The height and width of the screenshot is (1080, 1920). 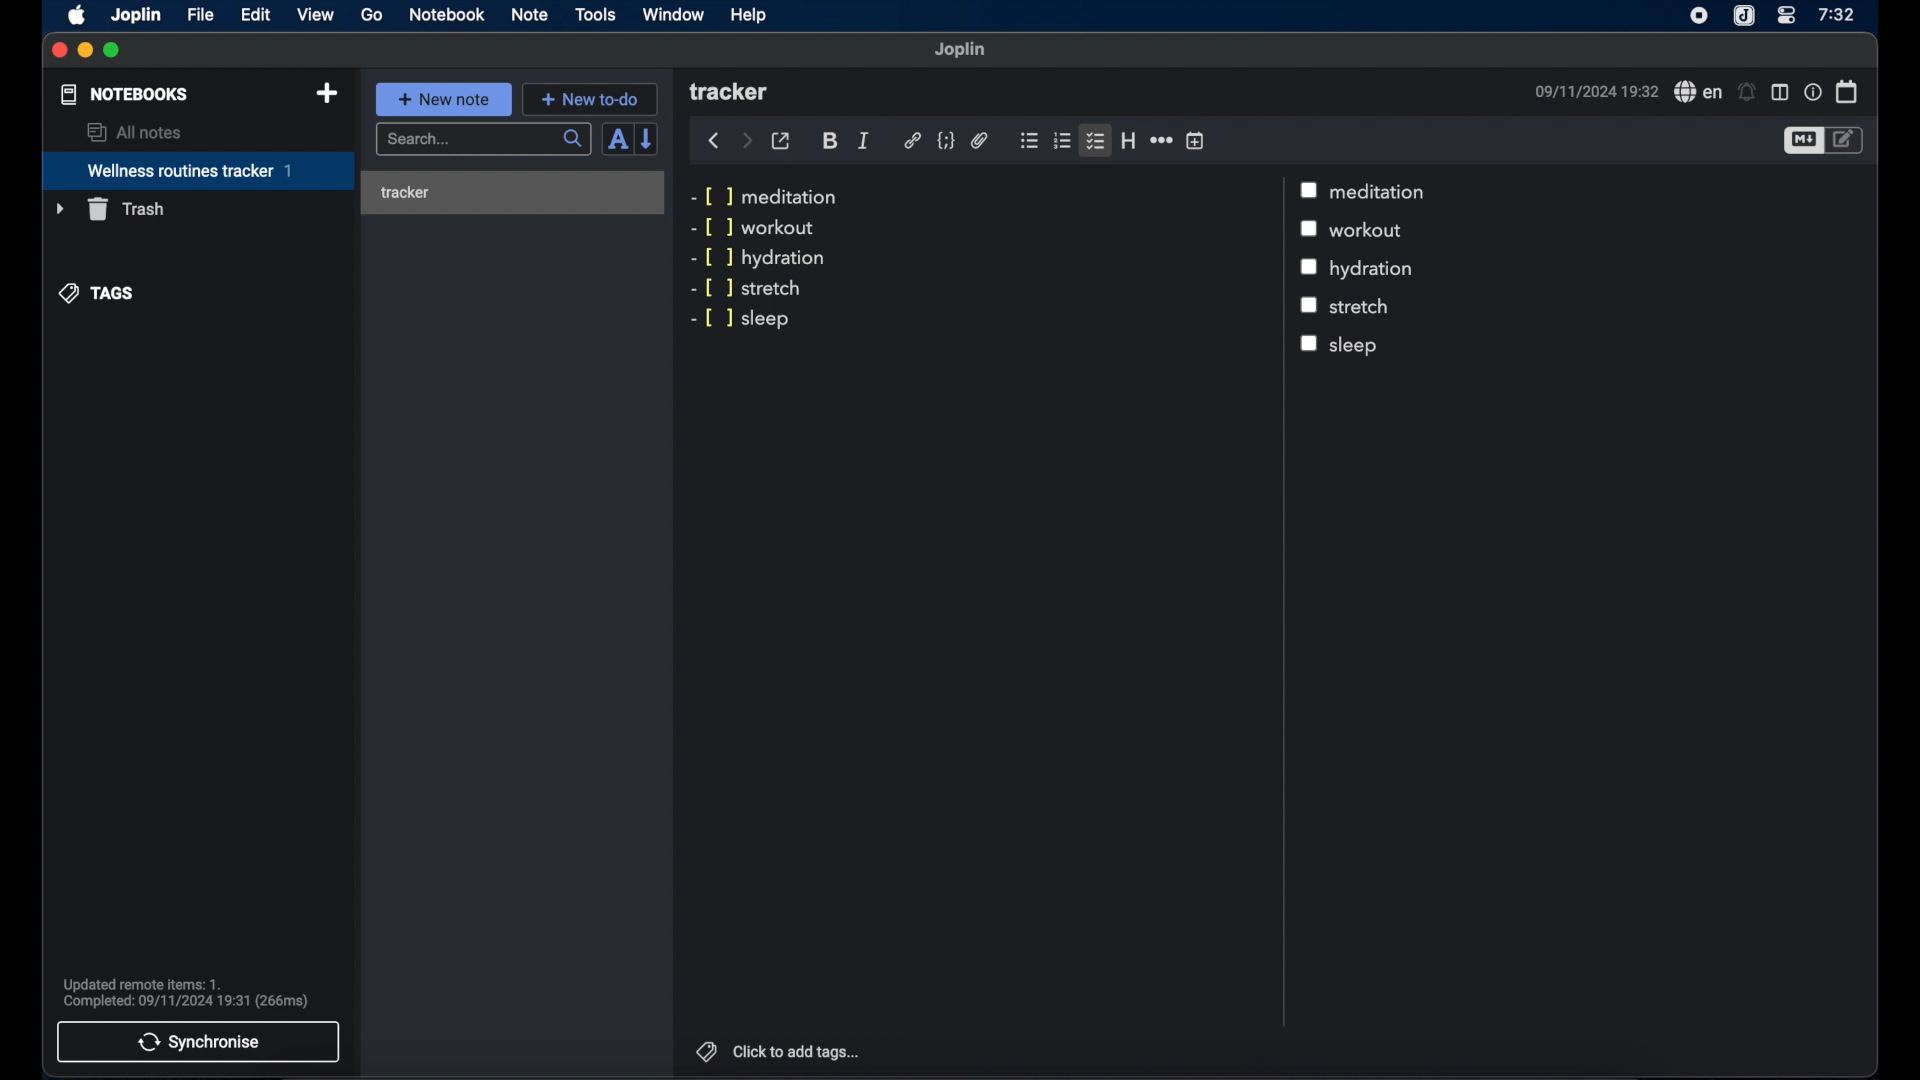 I want to click on file, so click(x=200, y=14).